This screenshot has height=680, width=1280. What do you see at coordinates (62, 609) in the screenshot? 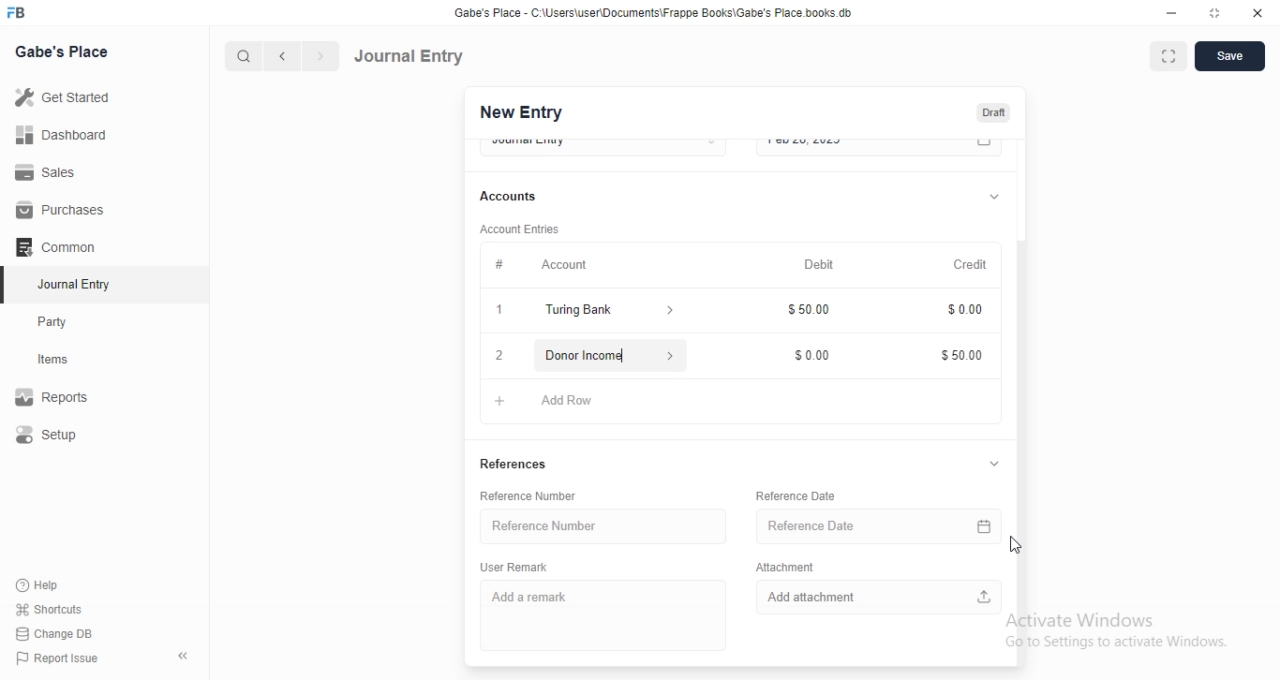
I see `‘Shortcuts` at bounding box center [62, 609].